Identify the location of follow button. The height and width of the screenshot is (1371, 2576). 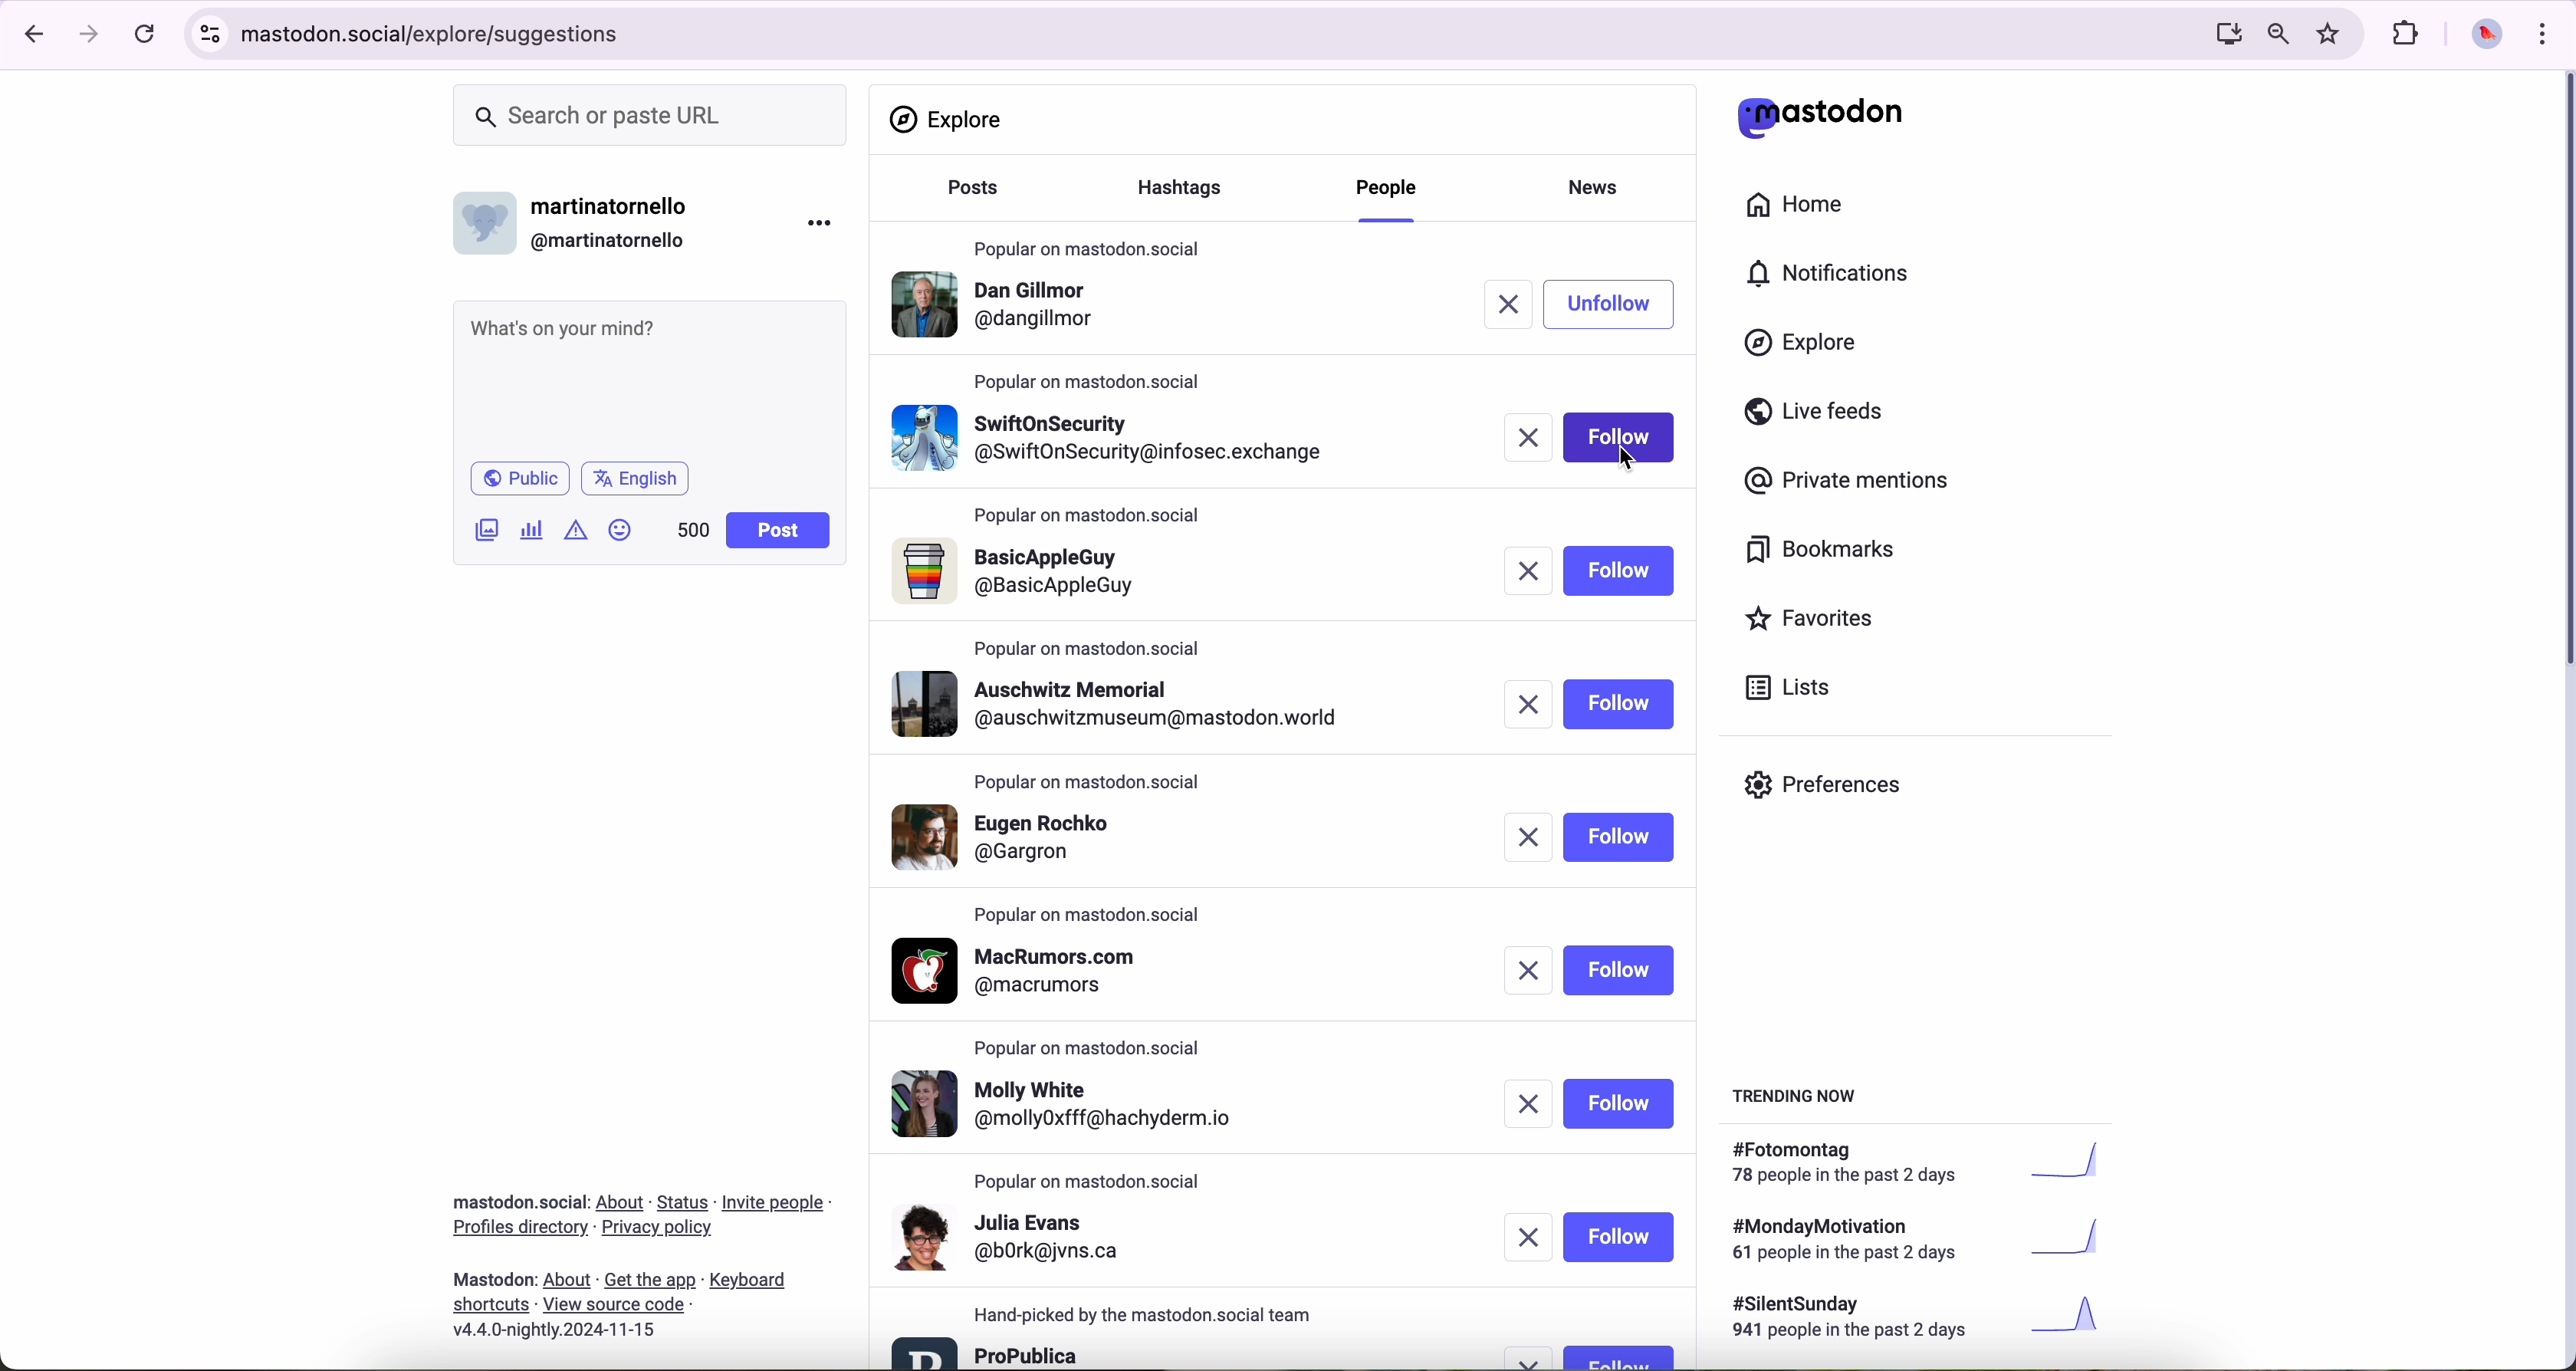
(1619, 704).